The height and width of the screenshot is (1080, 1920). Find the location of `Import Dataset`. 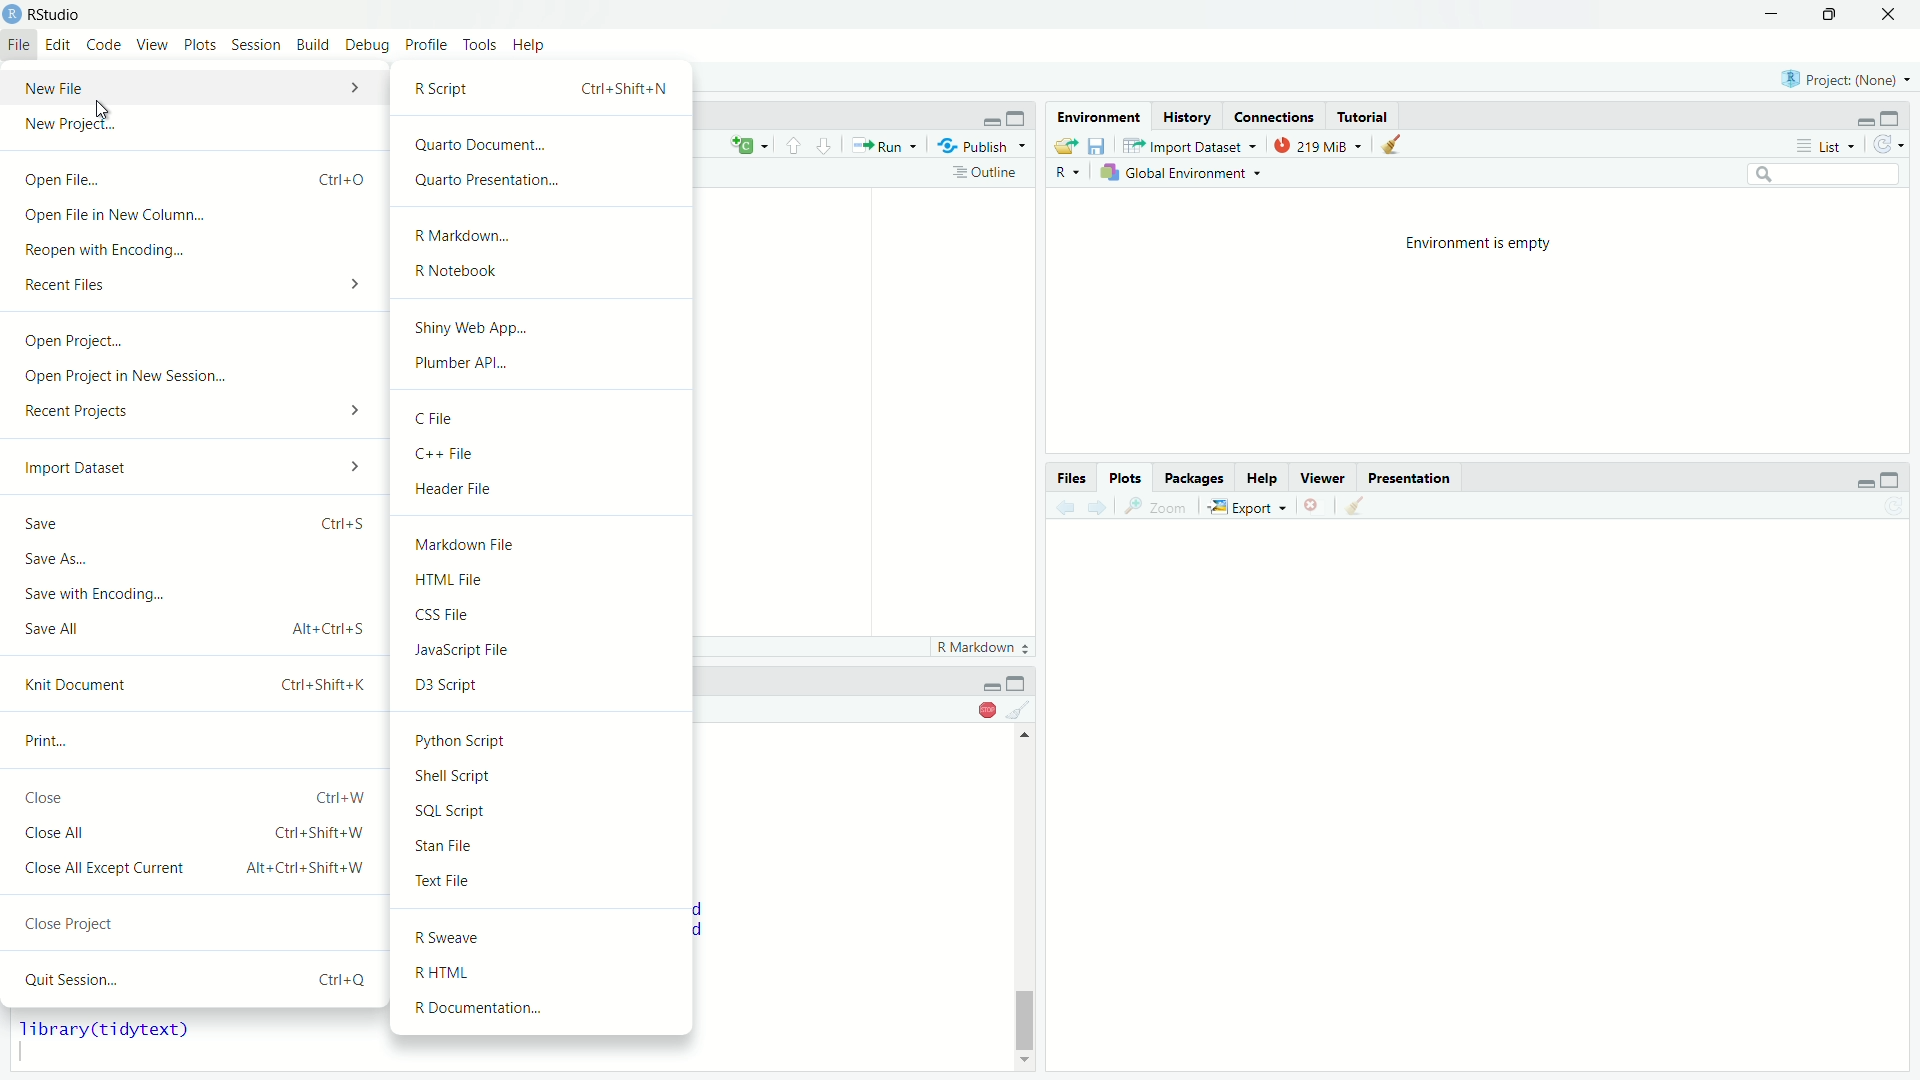

Import Dataset is located at coordinates (192, 467).